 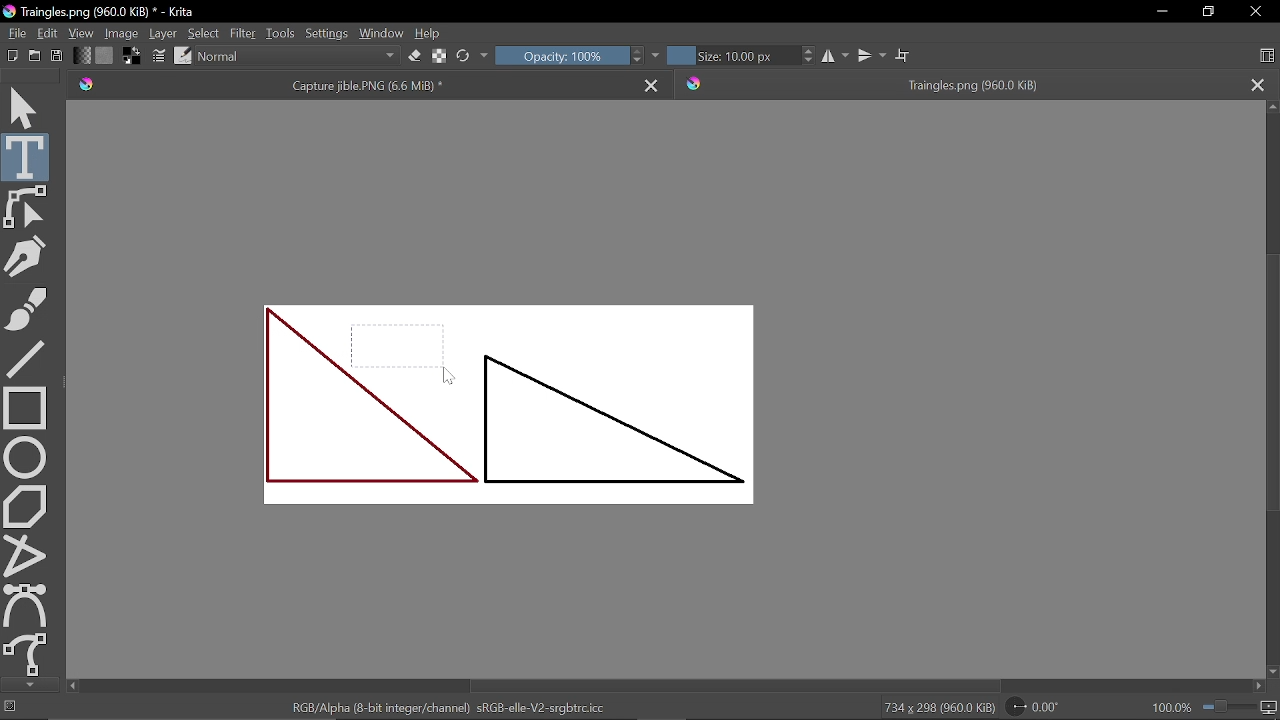 I want to click on Move left, so click(x=72, y=686).